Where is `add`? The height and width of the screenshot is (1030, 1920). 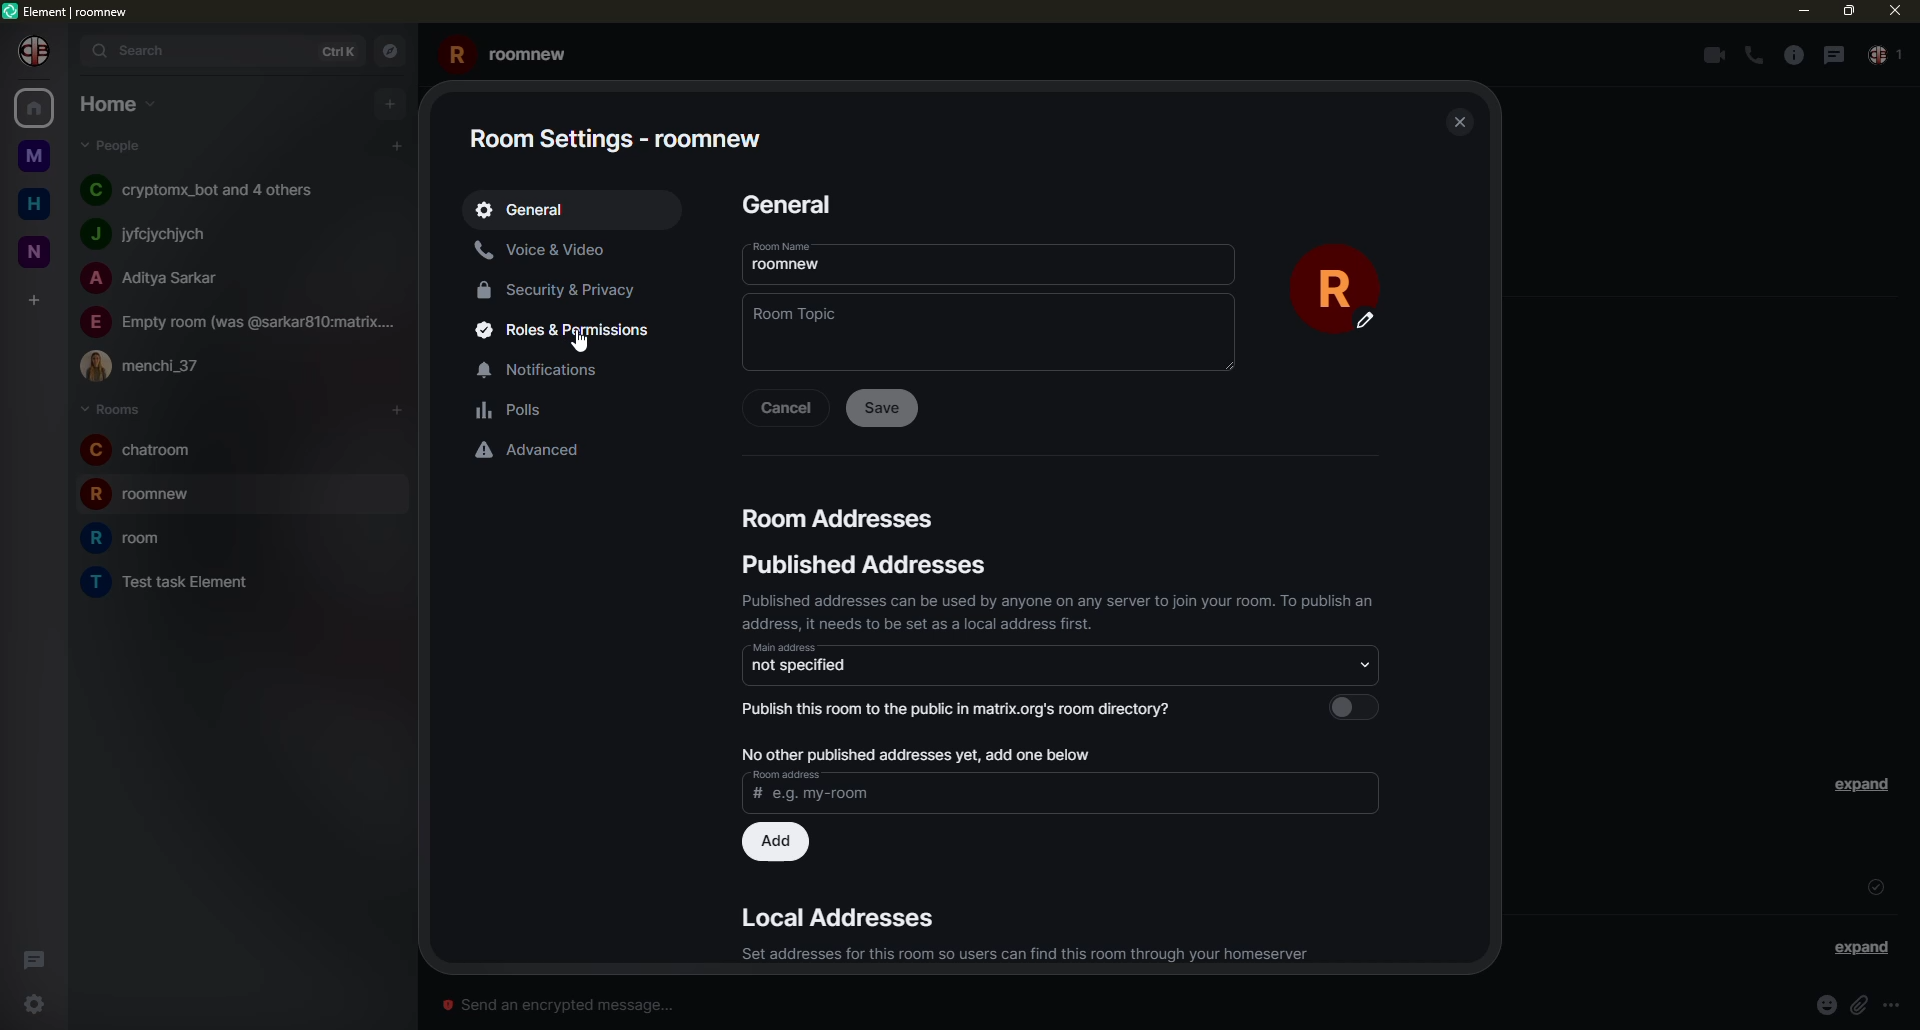
add is located at coordinates (394, 410).